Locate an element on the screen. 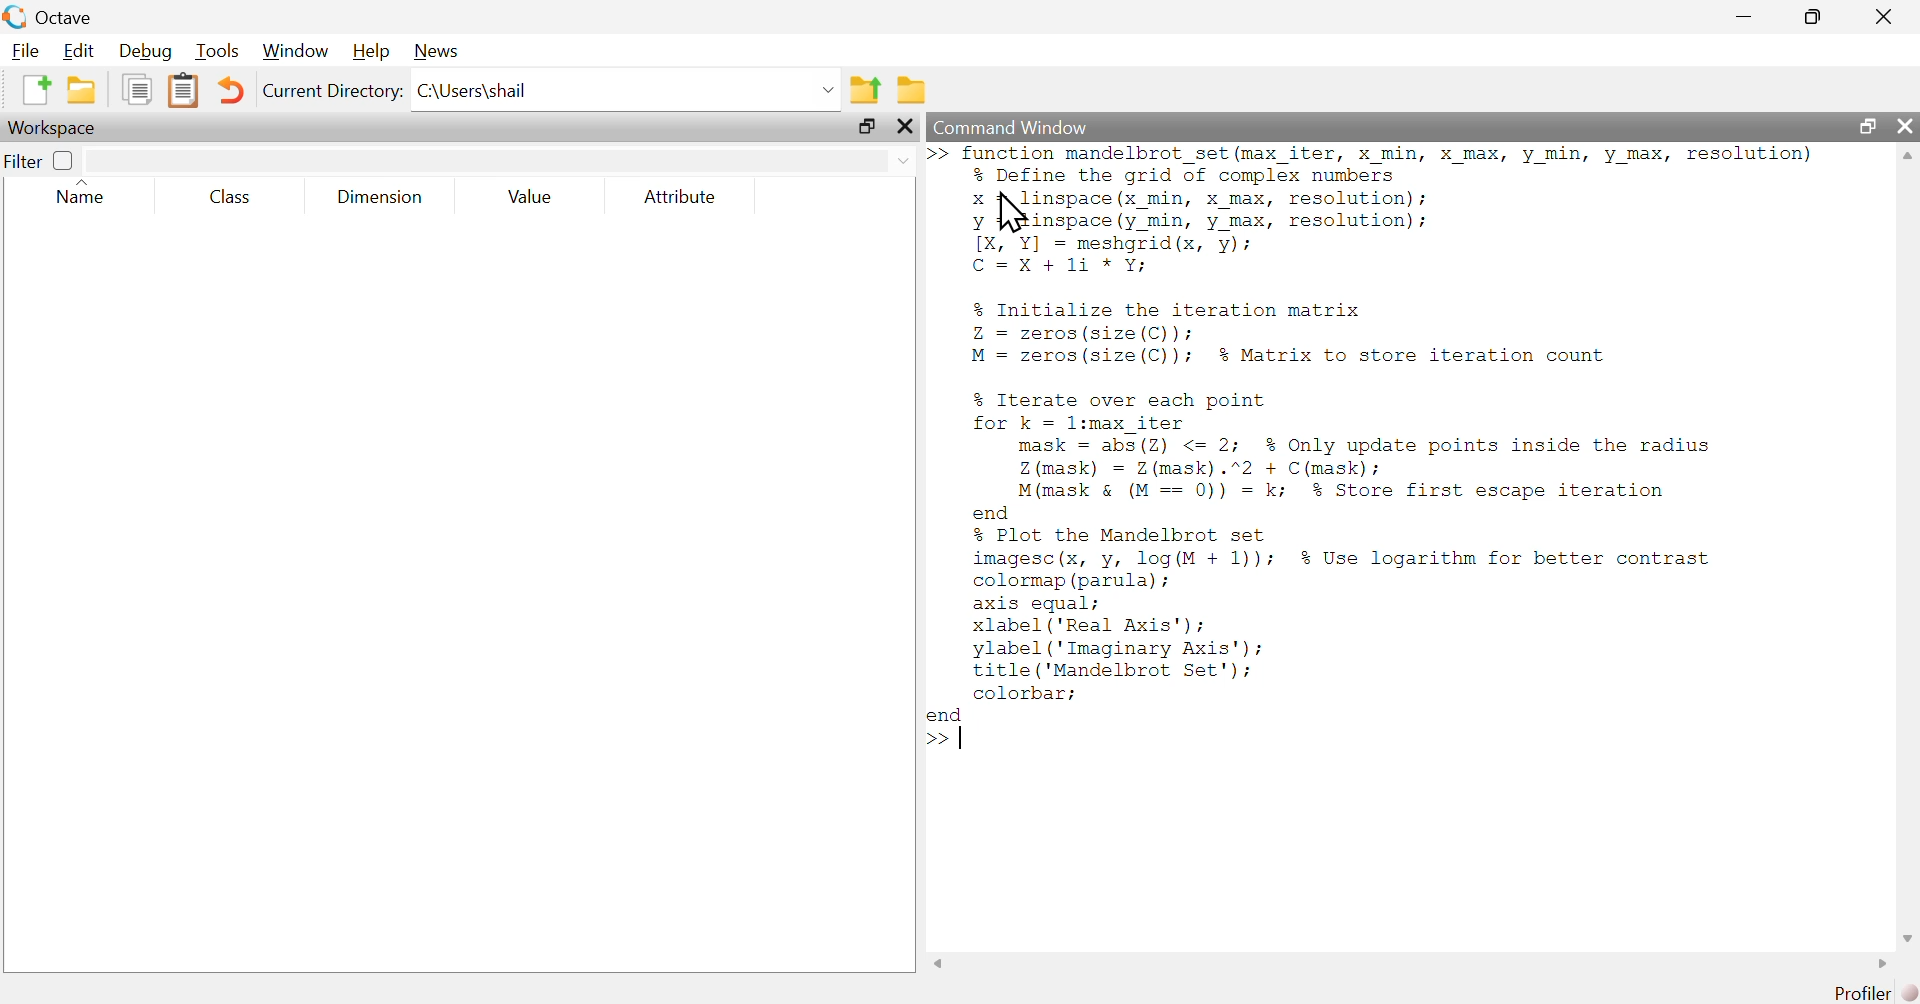  Filter is located at coordinates (41, 160).